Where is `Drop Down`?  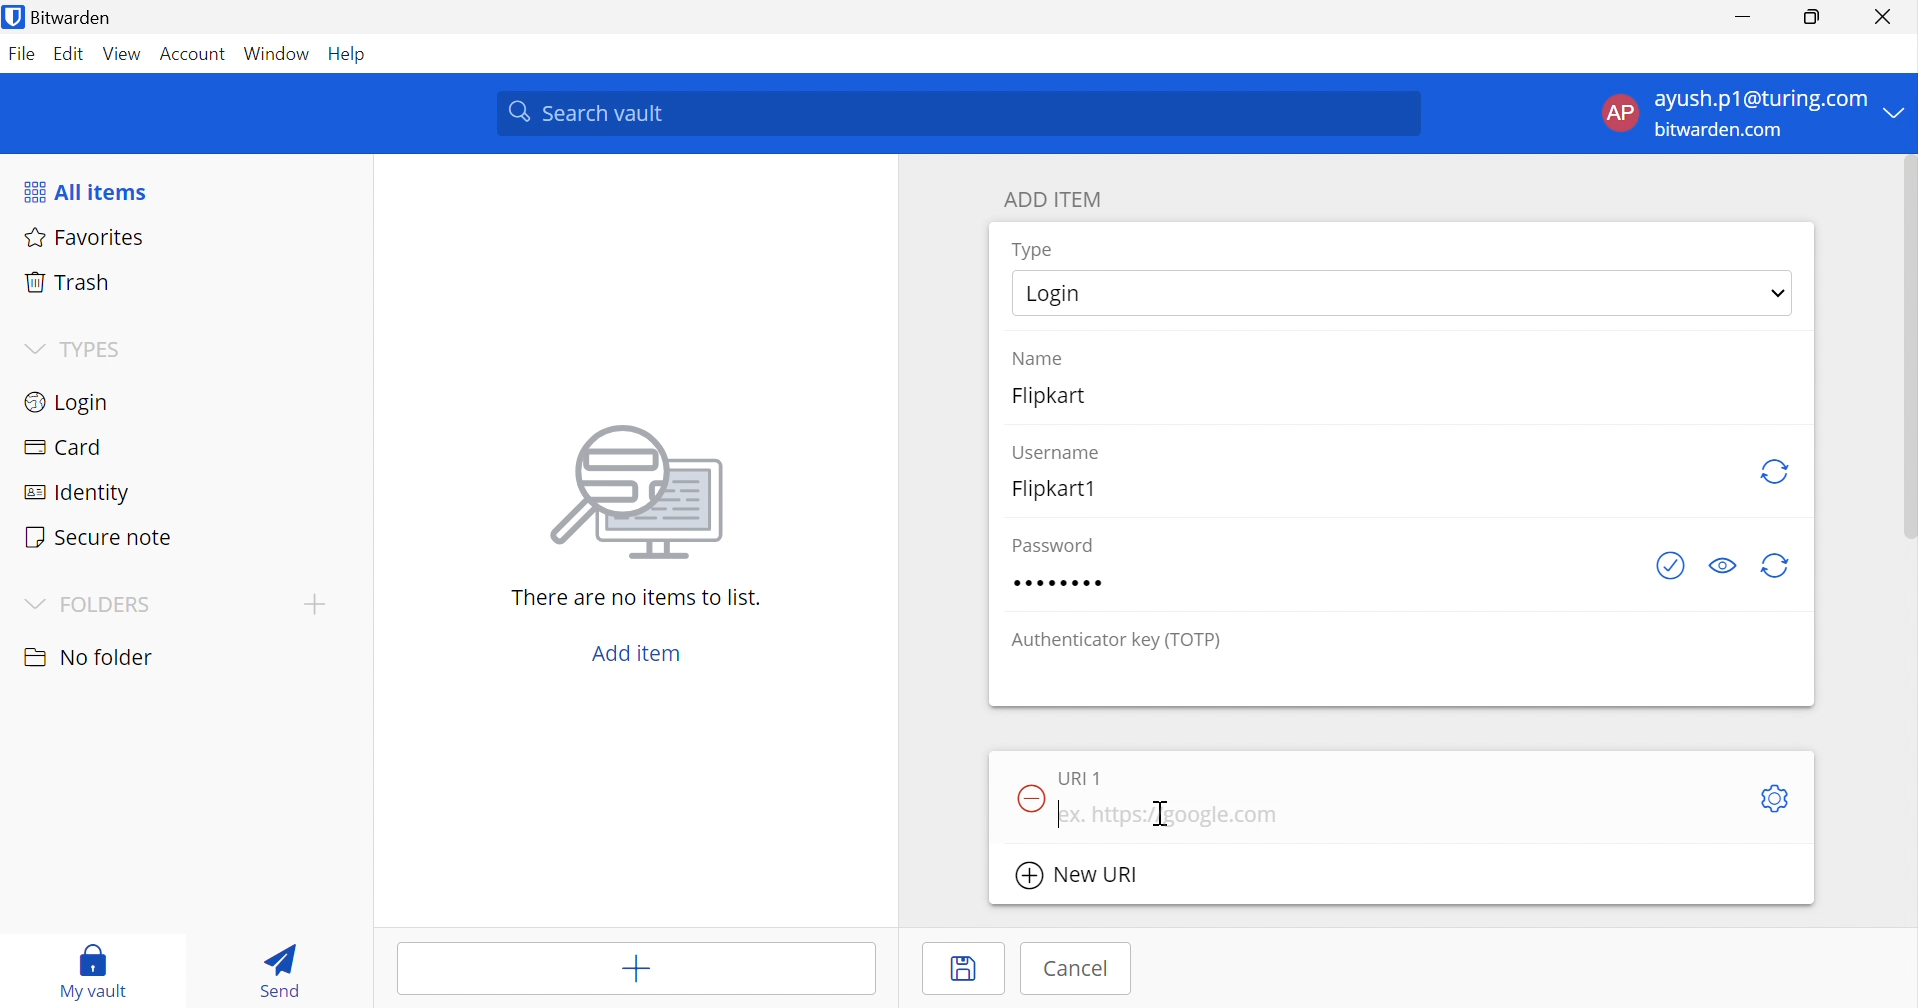
Drop Down is located at coordinates (1898, 111).